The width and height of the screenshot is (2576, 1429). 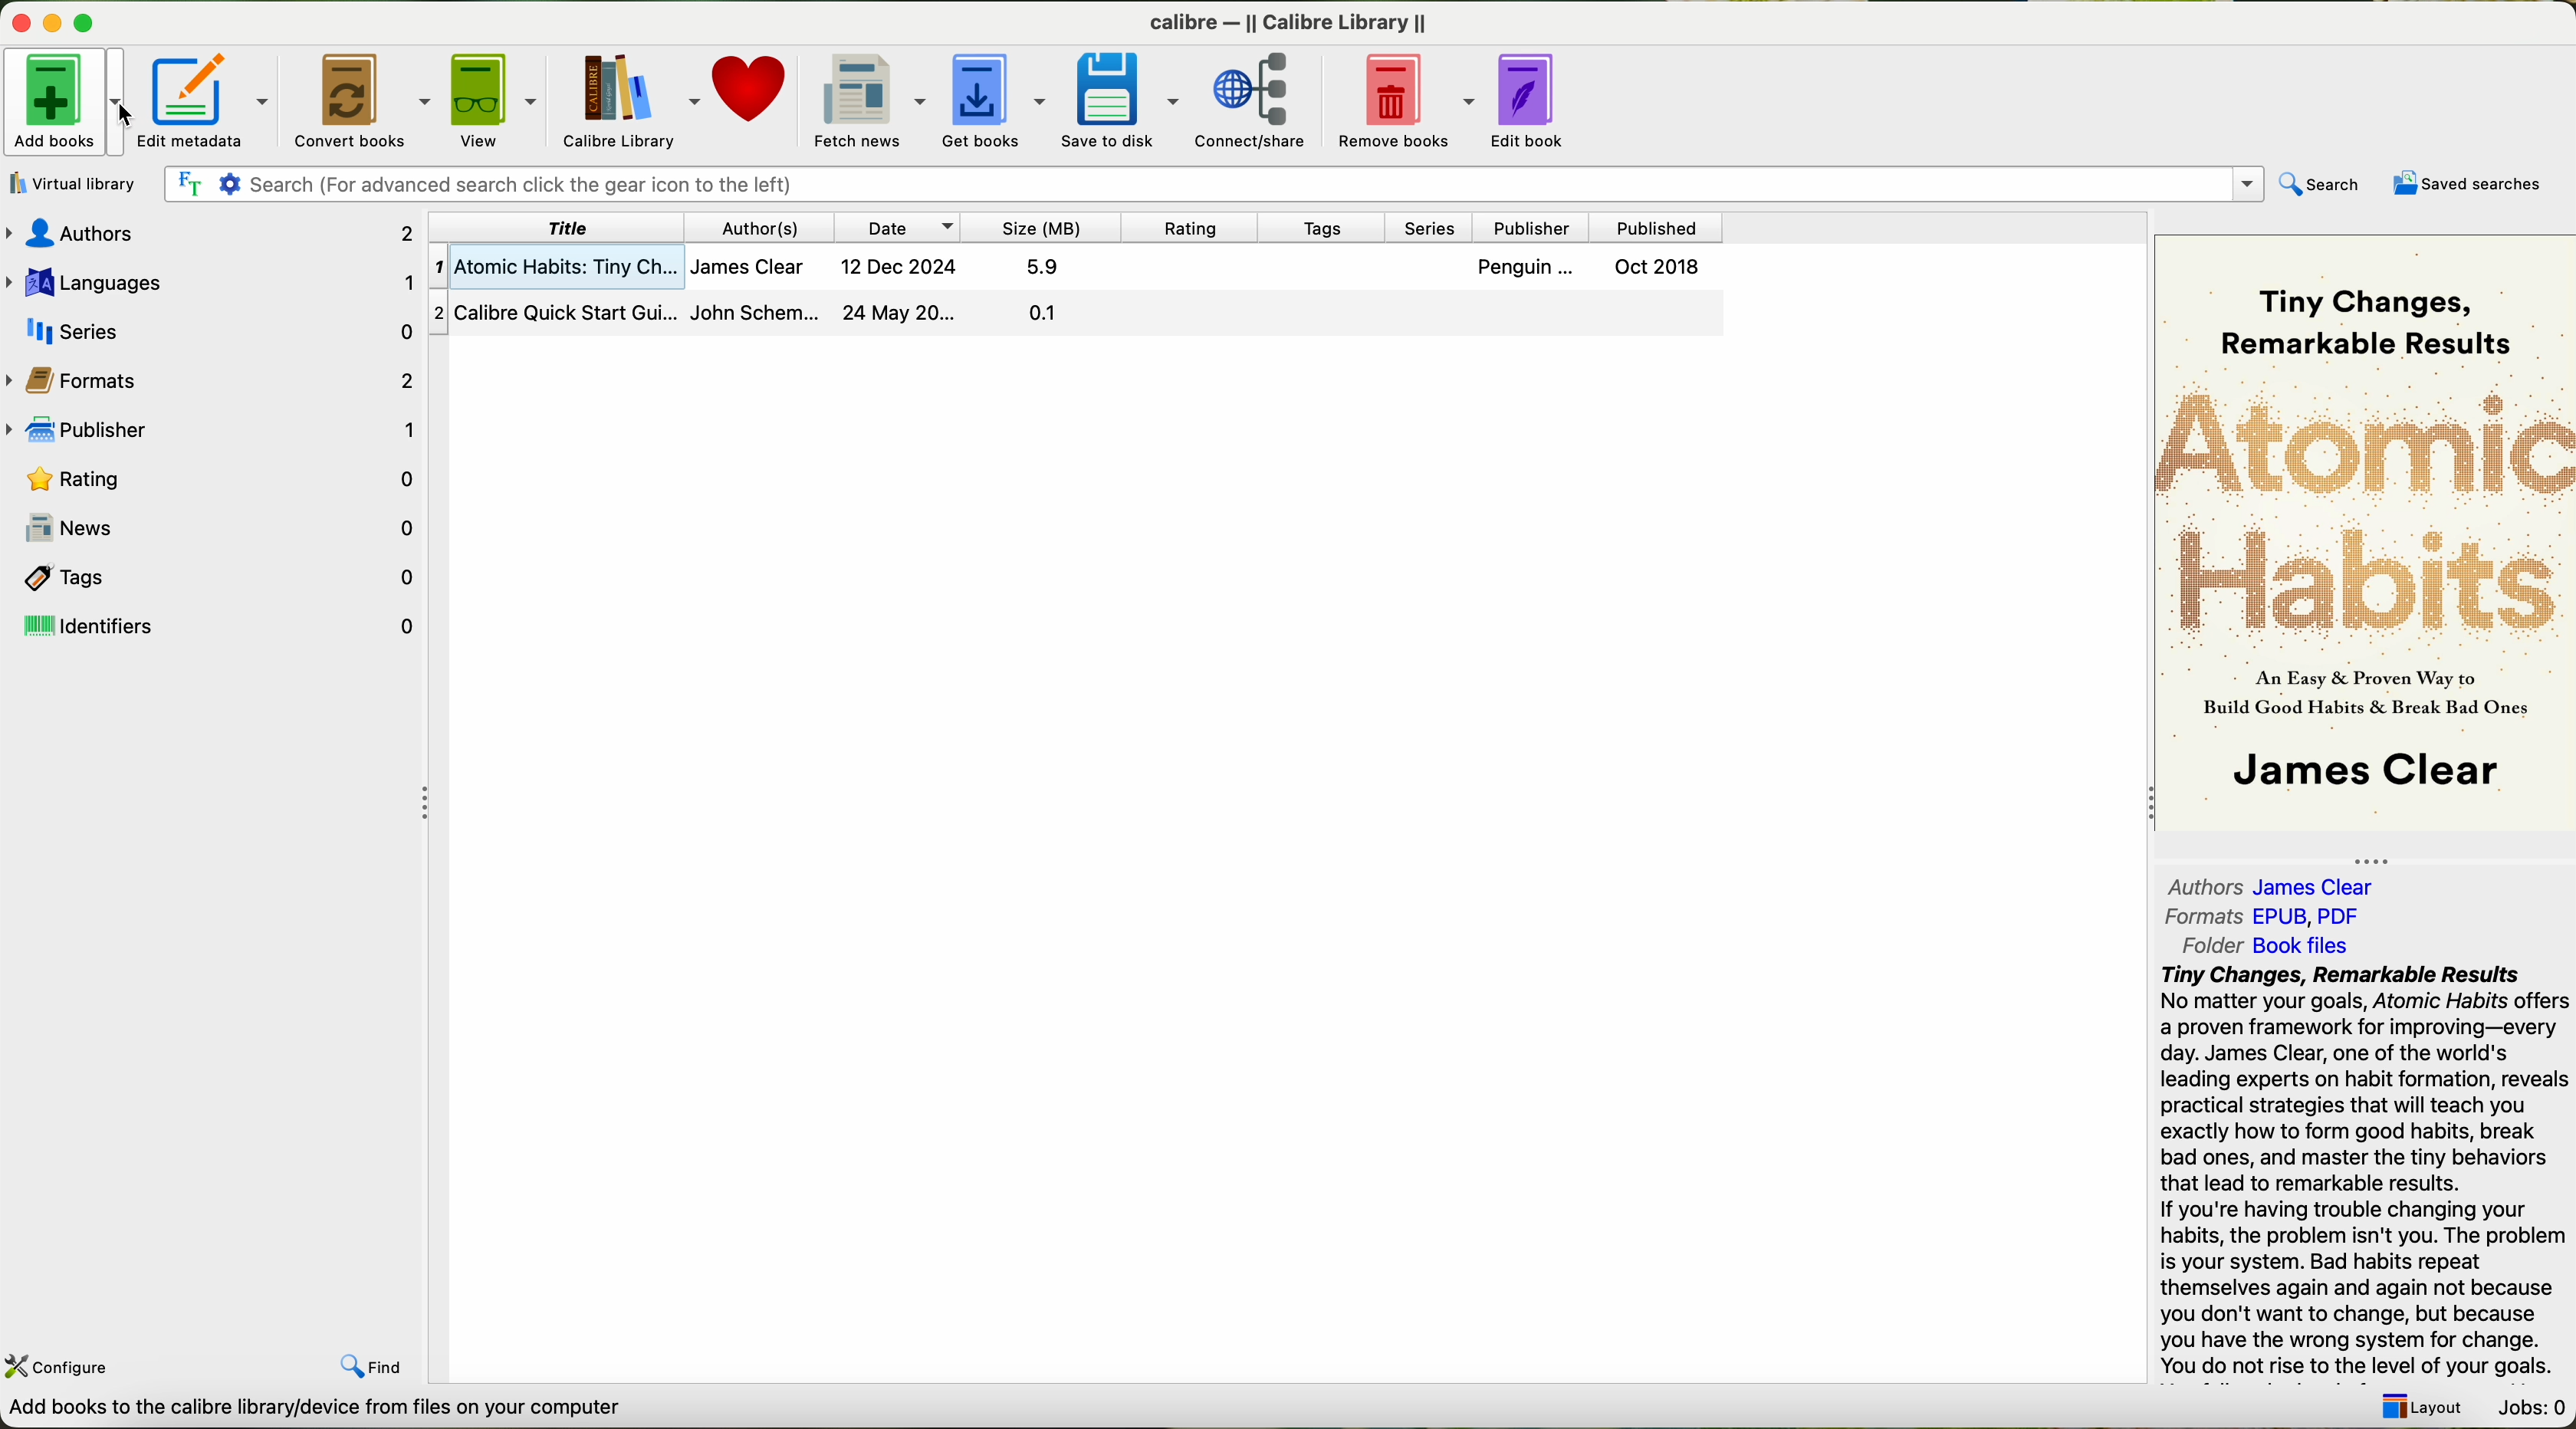 I want to click on get books, so click(x=990, y=100).